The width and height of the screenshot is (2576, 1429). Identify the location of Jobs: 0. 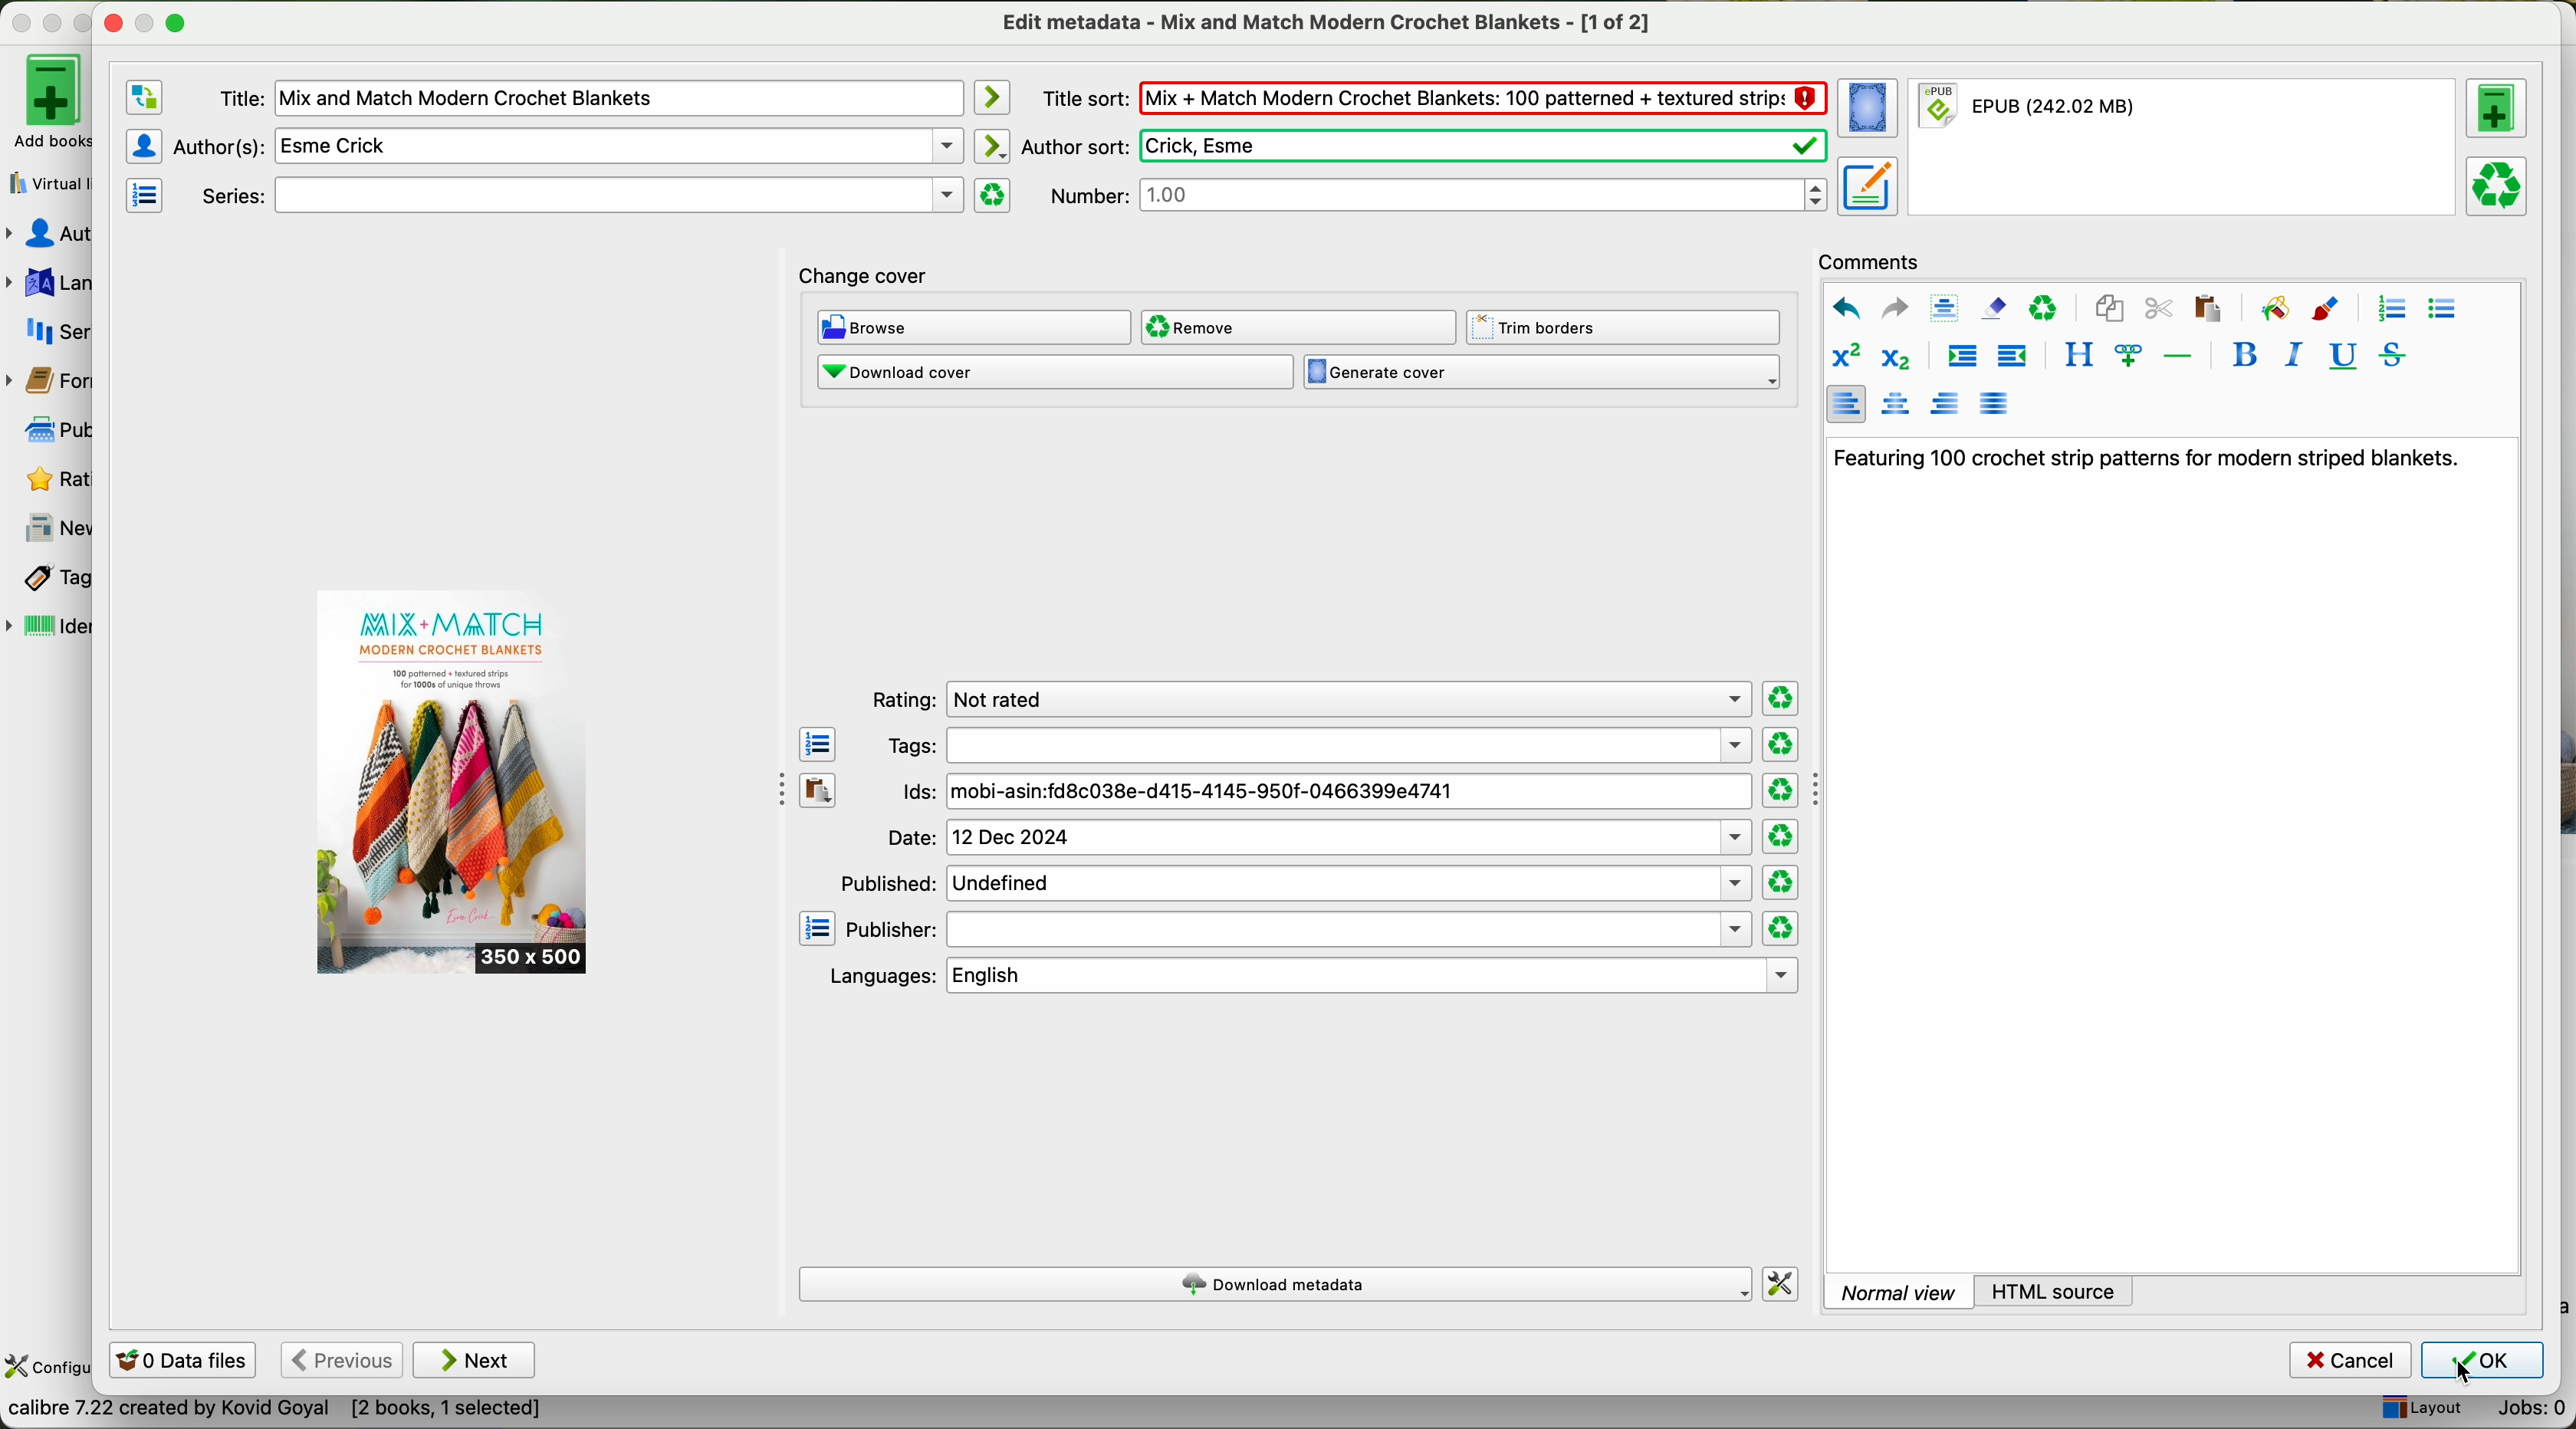
(2523, 1412).